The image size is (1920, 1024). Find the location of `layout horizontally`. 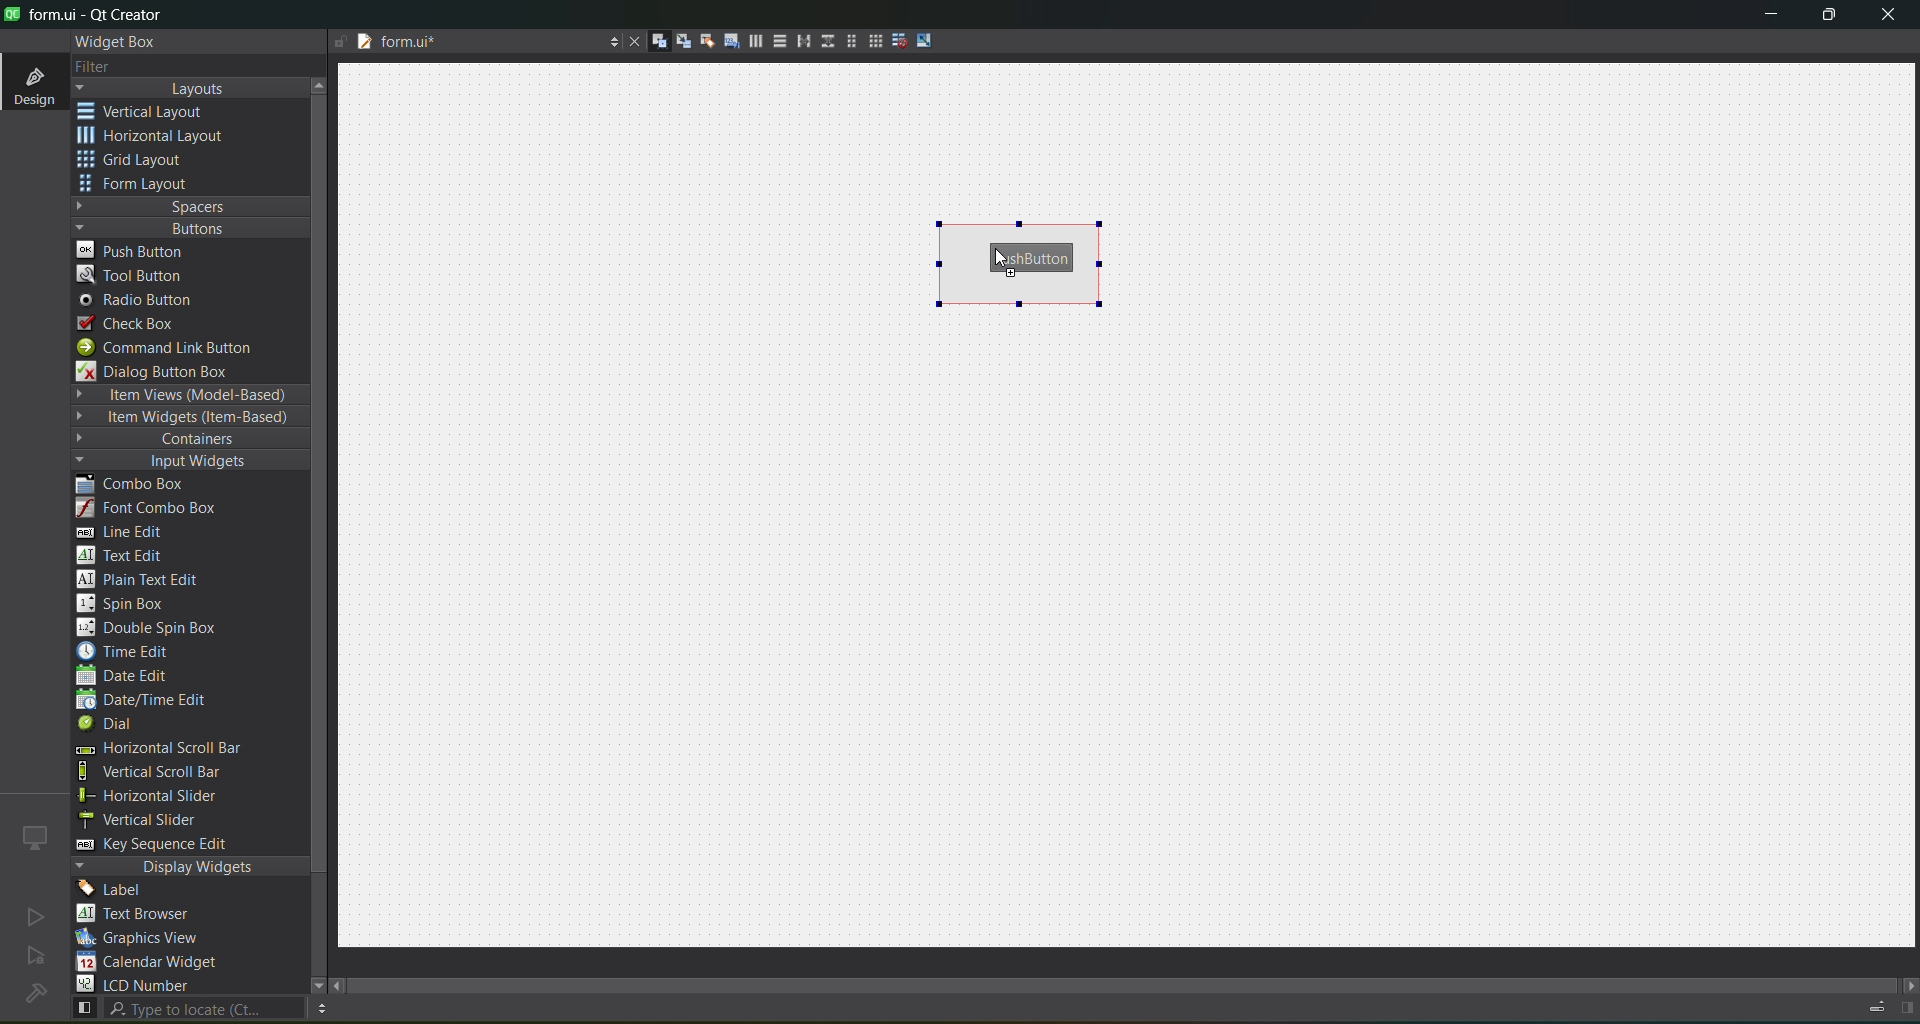

layout horizontally is located at coordinates (749, 44).